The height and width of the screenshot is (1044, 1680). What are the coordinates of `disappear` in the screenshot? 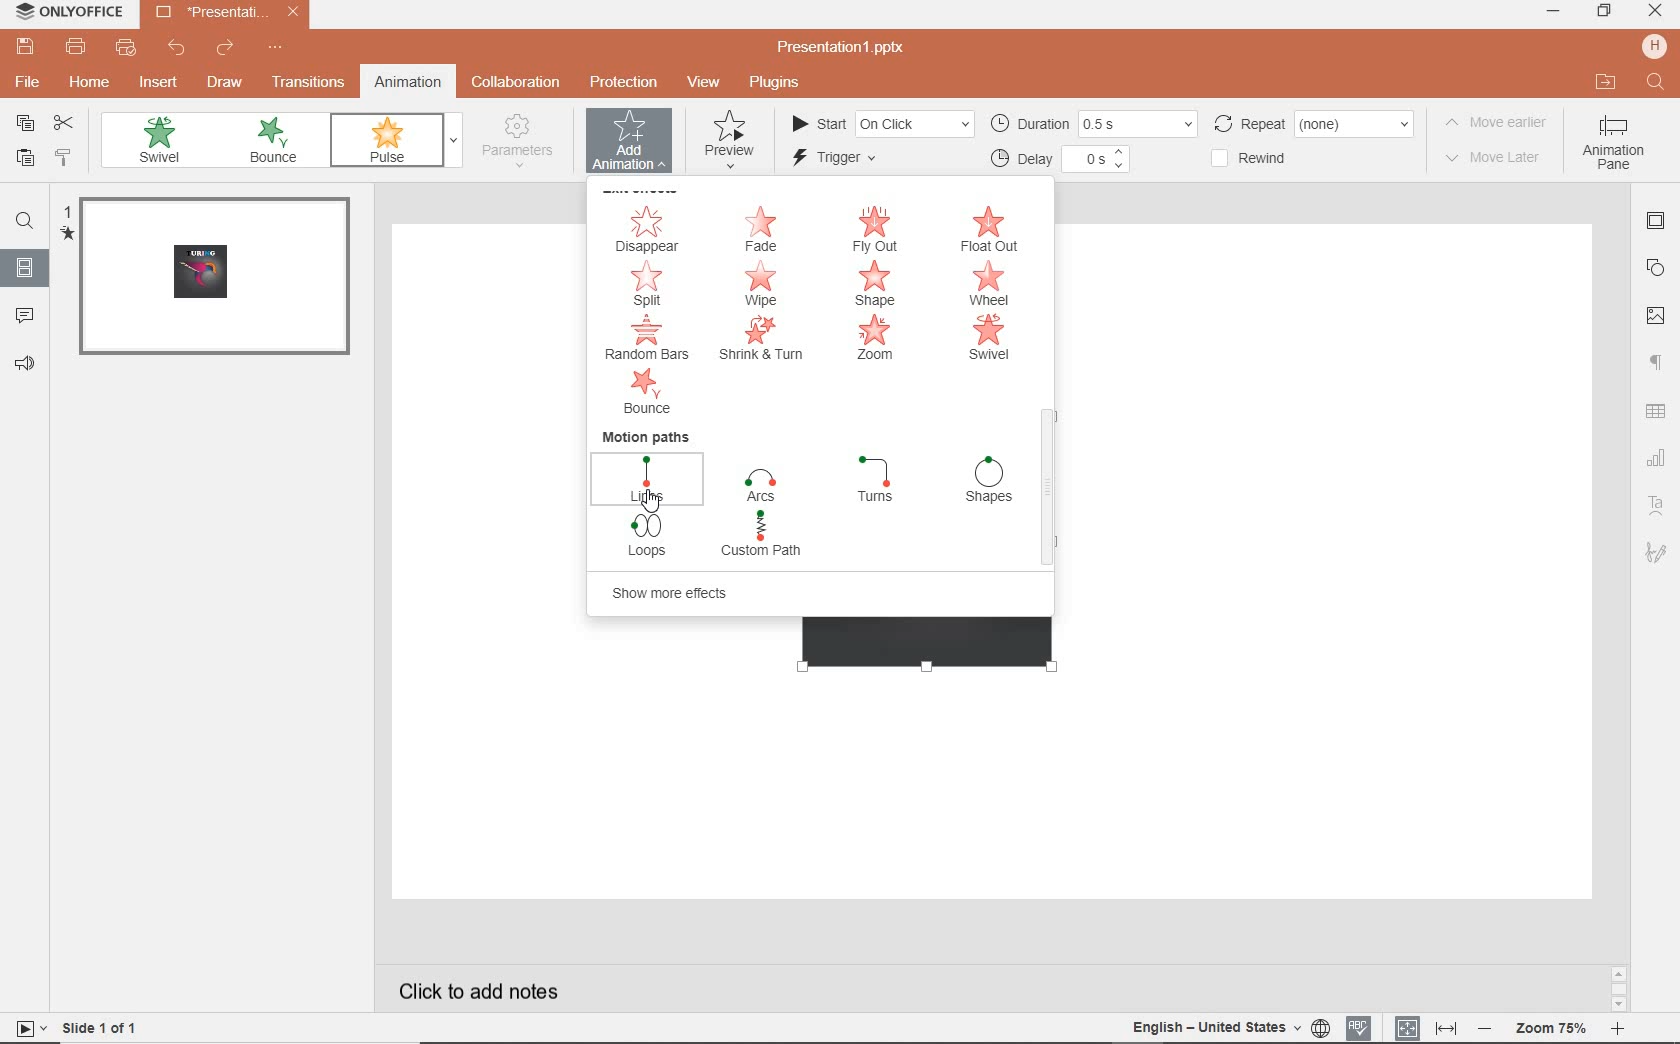 It's located at (646, 229).